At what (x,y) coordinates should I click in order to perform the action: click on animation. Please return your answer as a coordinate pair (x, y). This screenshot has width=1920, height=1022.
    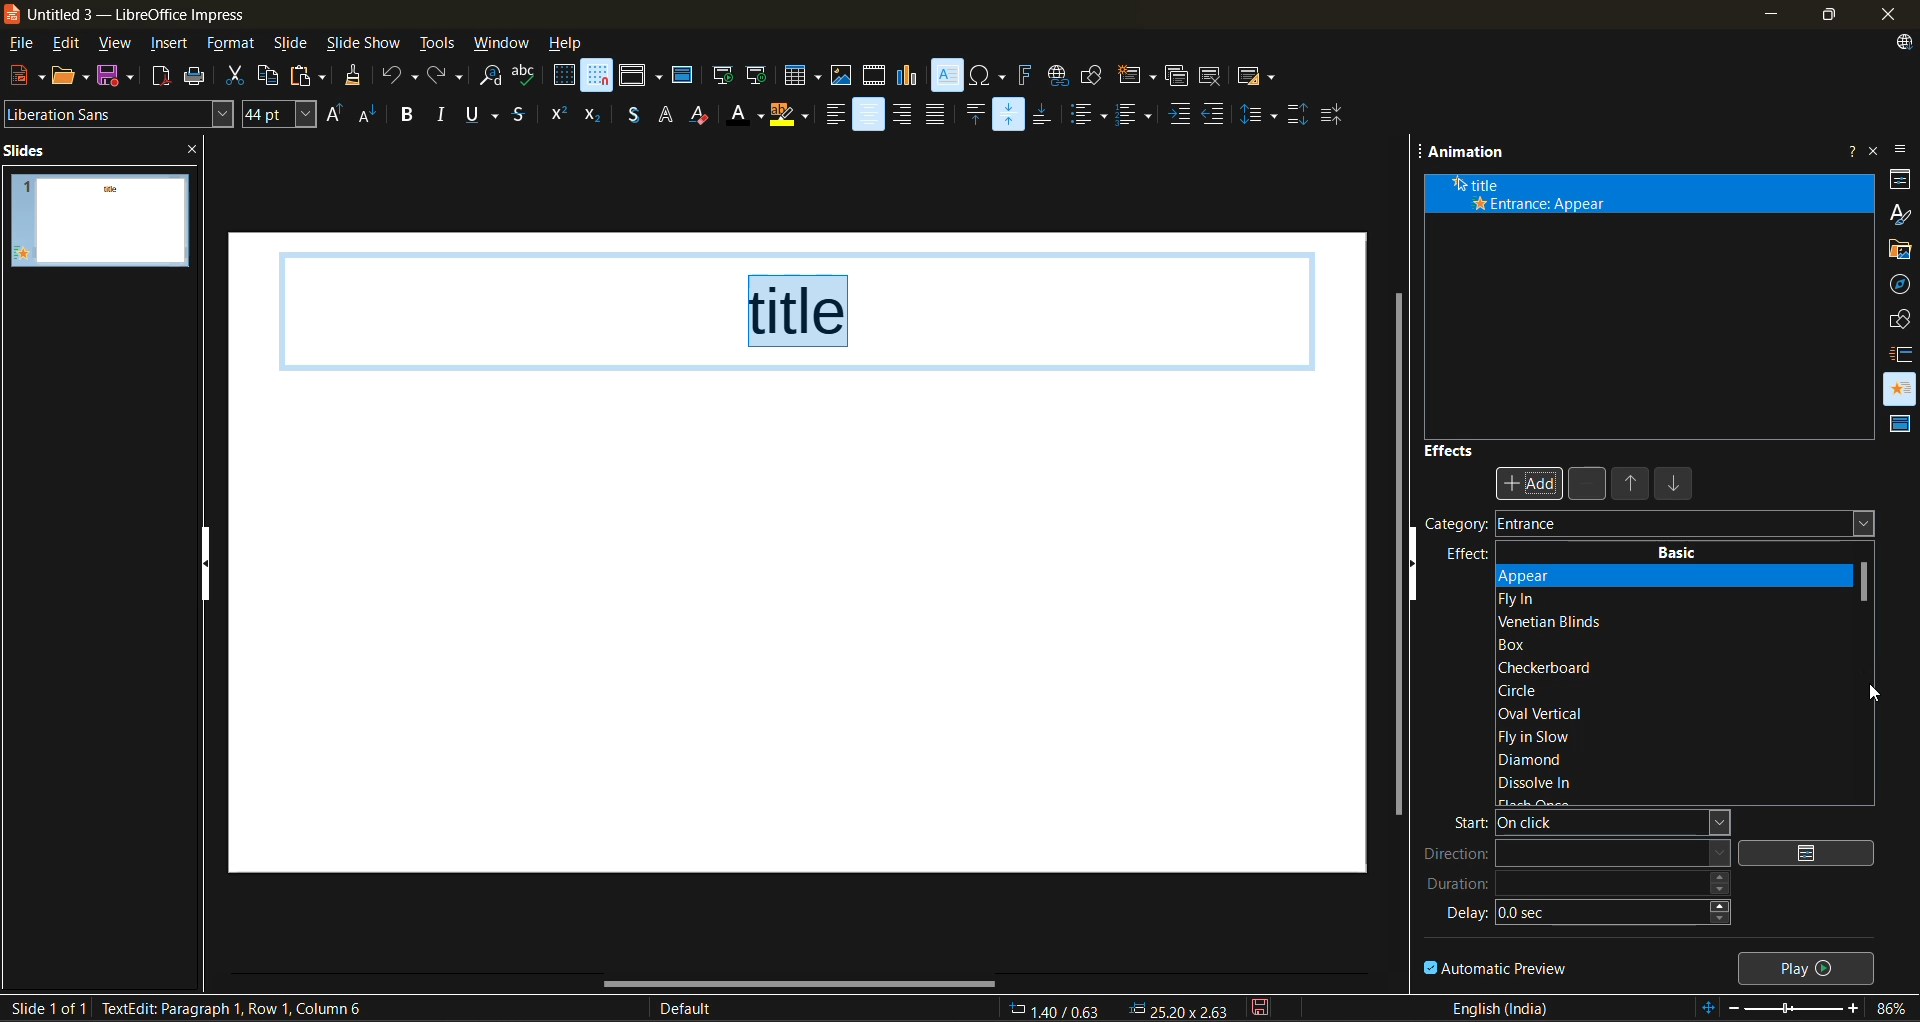
    Looking at the image, I should click on (1901, 384).